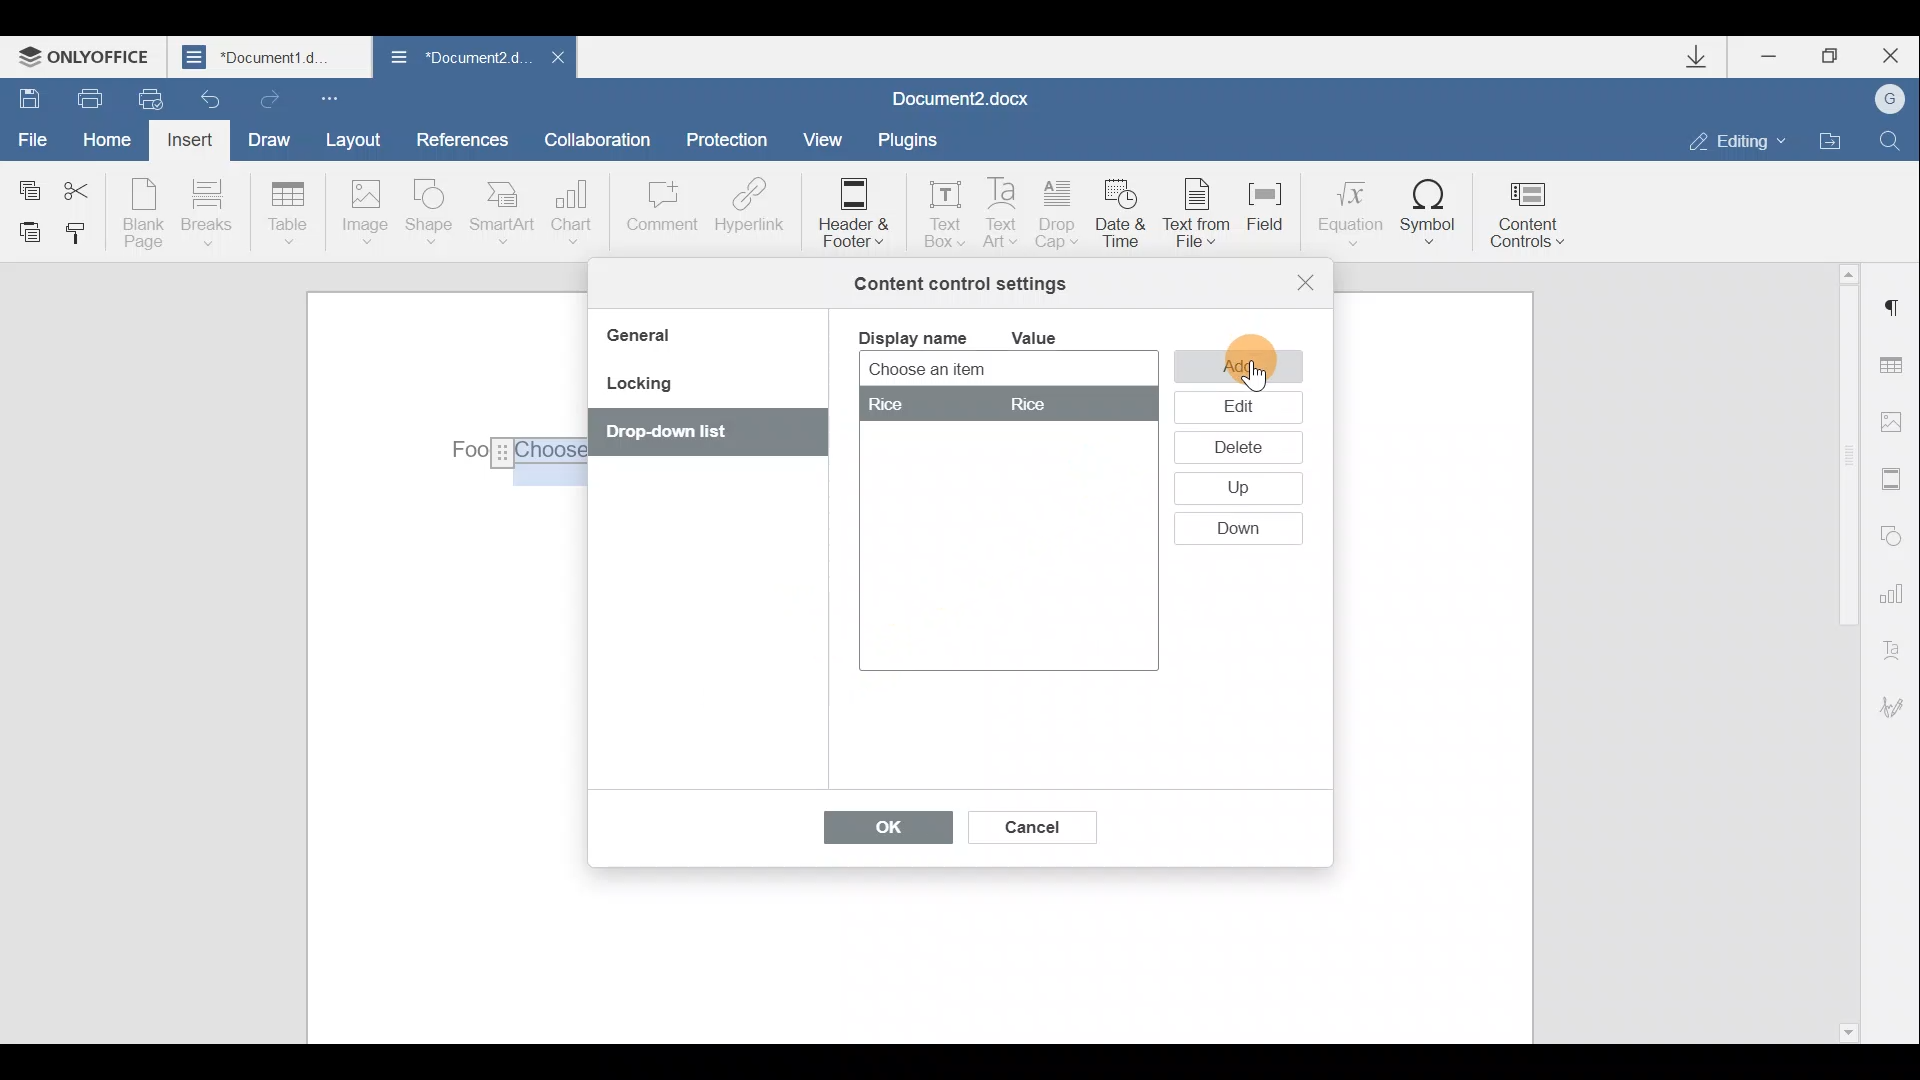 The image size is (1920, 1080). Describe the element at coordinates (745, 209) in the screenshot. I see `Hyperlink` at that location.